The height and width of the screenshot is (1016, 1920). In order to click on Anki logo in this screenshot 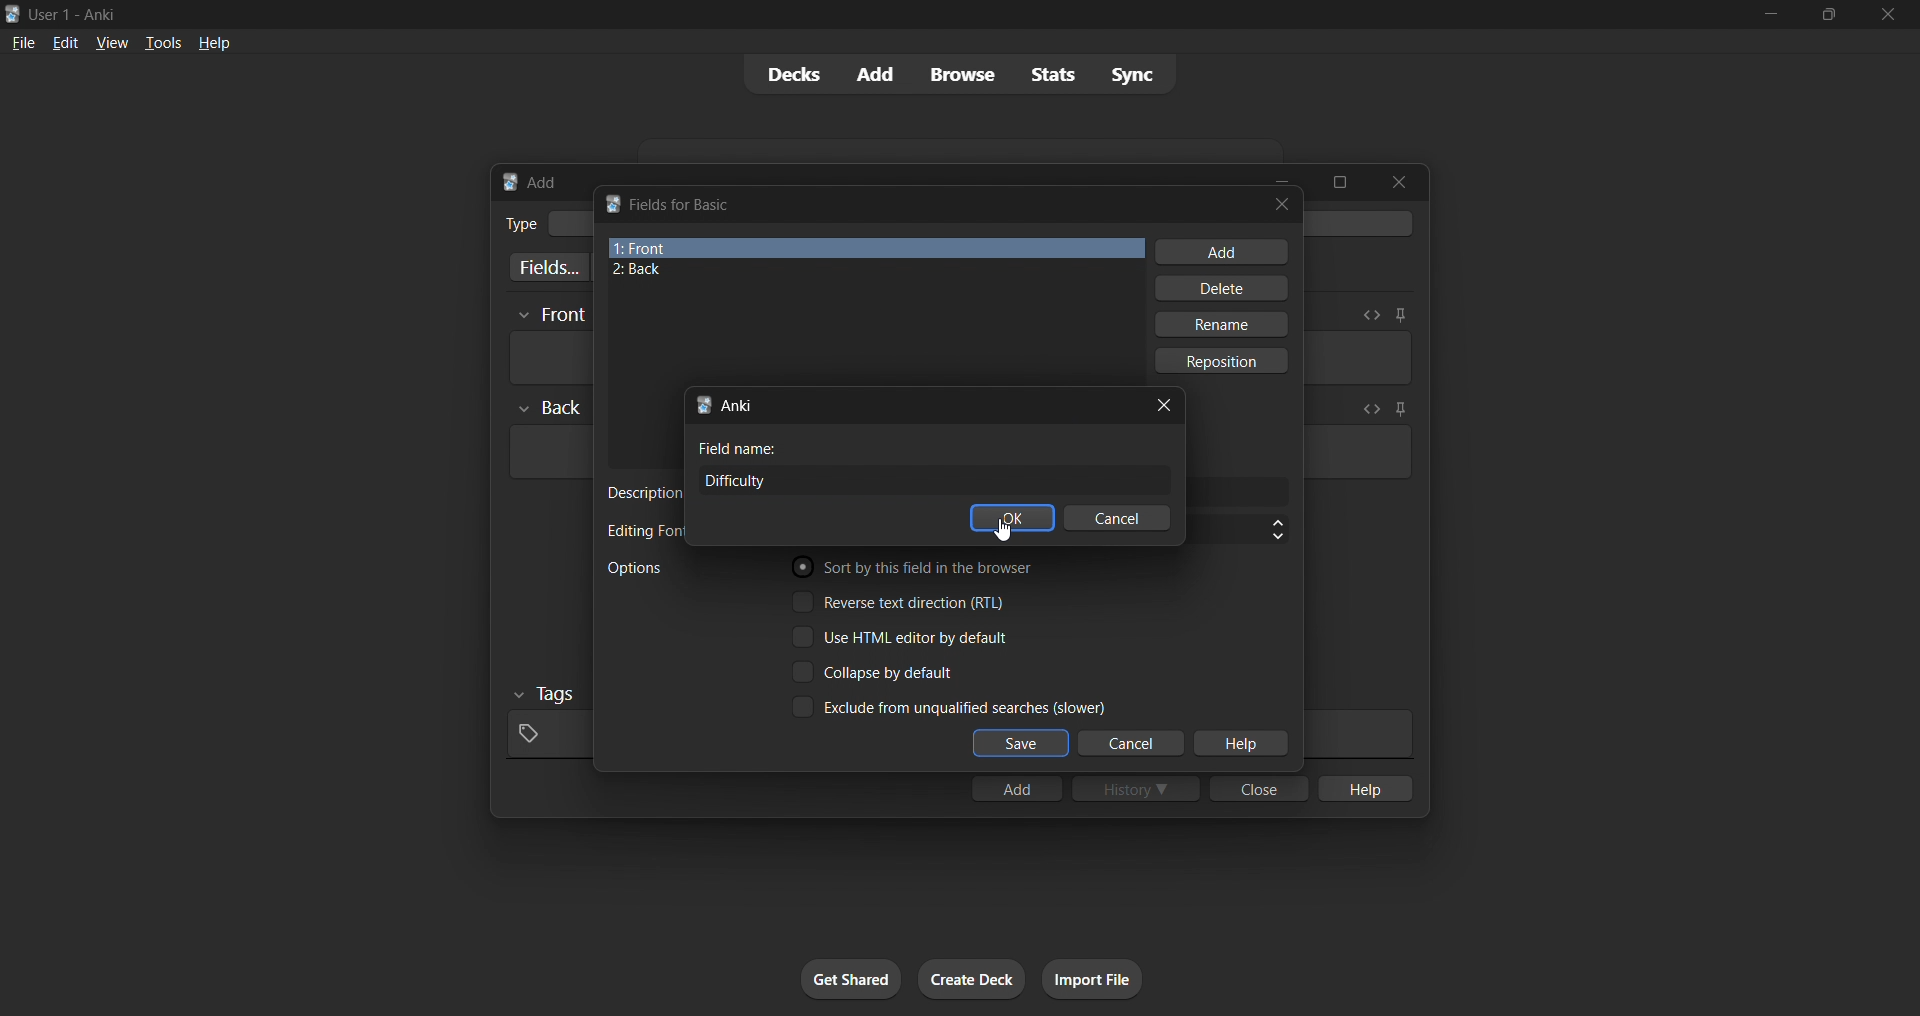, I will do `click(510, 182)`.